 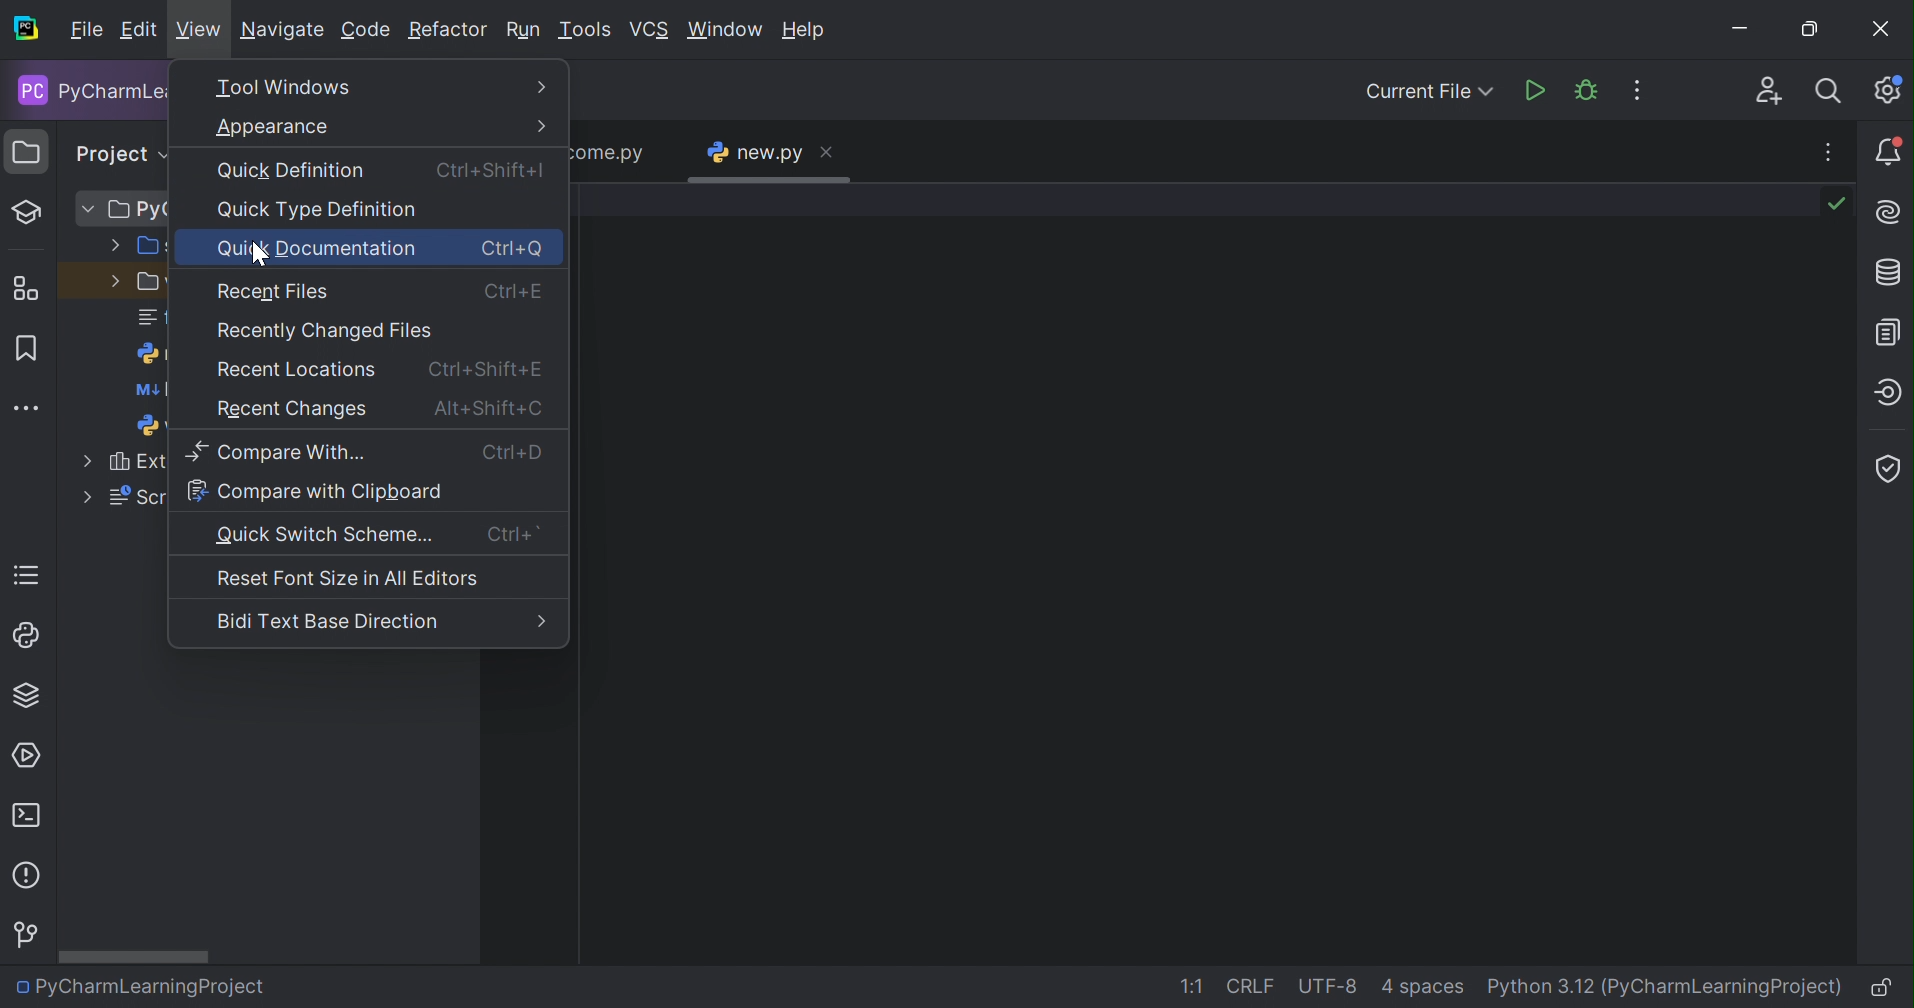 What do you see at coordinates (26, 30) in the screenshot?
I see `PyCharm icon` at bounding box center [26, 30].